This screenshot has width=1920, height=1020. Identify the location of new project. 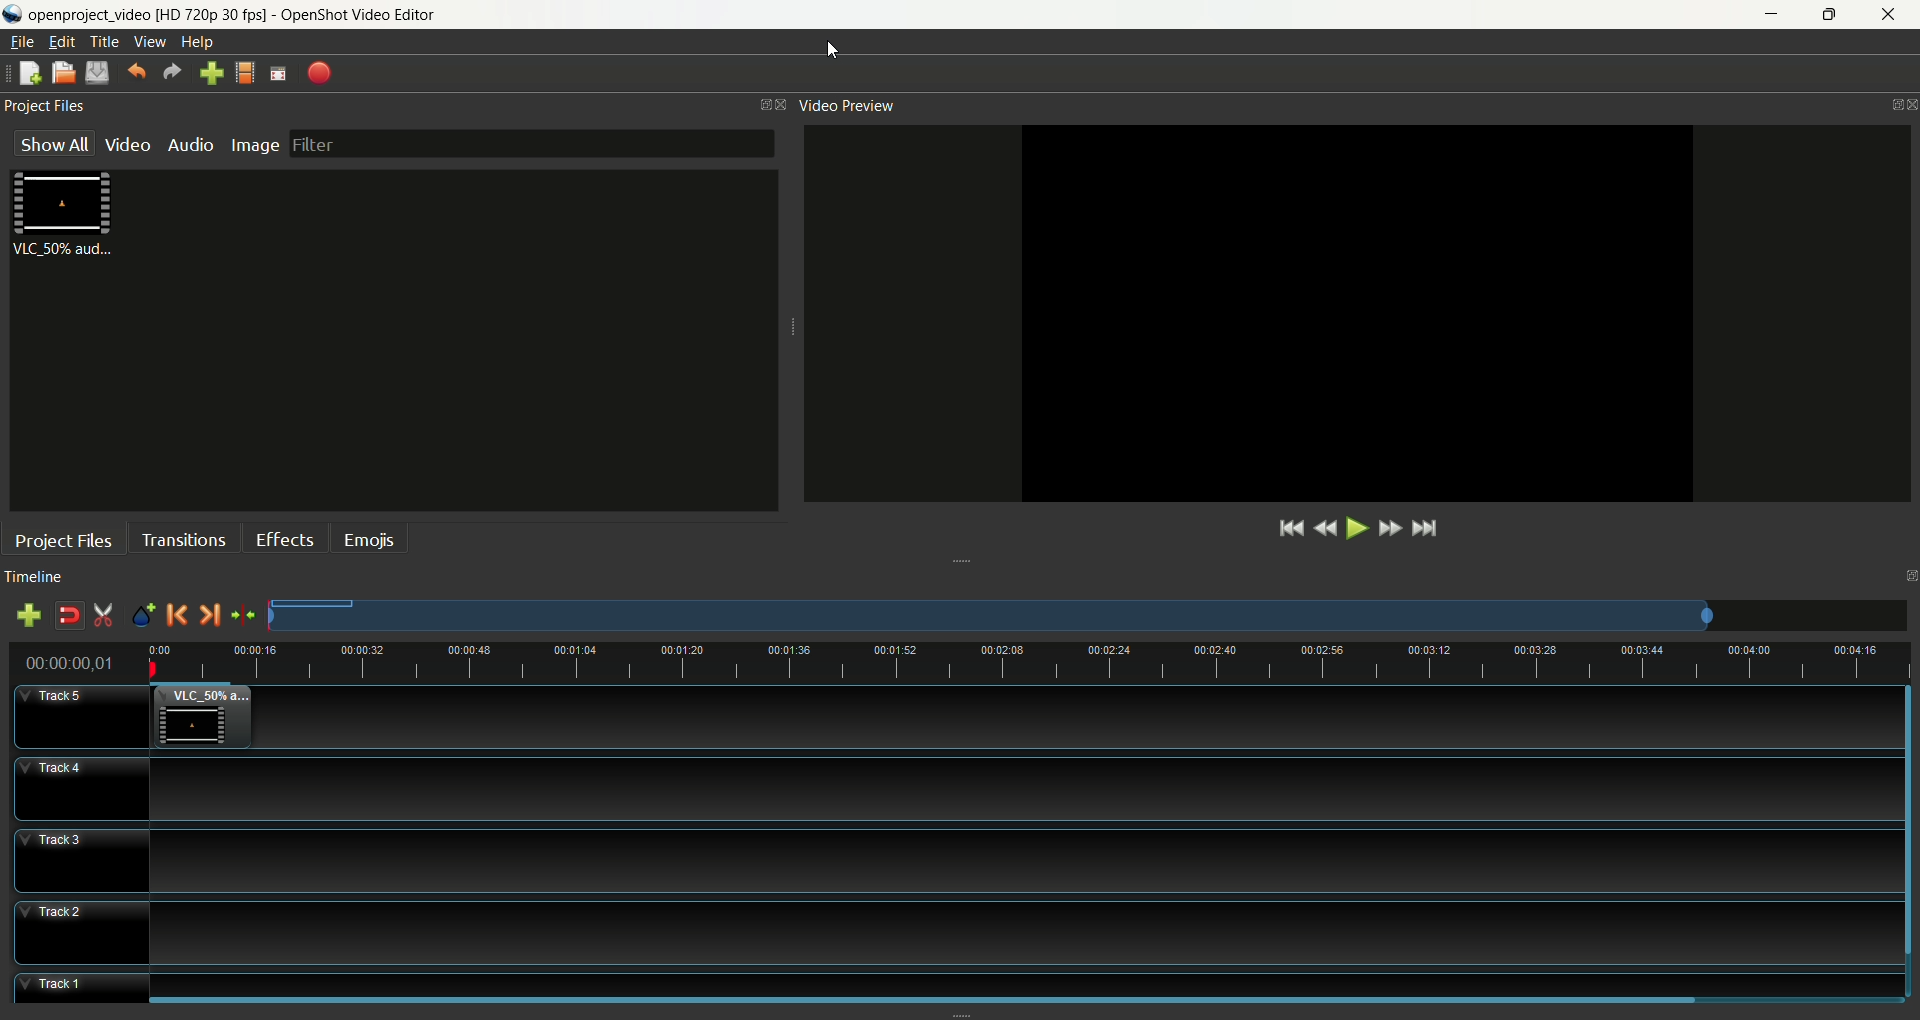
(25, 74).